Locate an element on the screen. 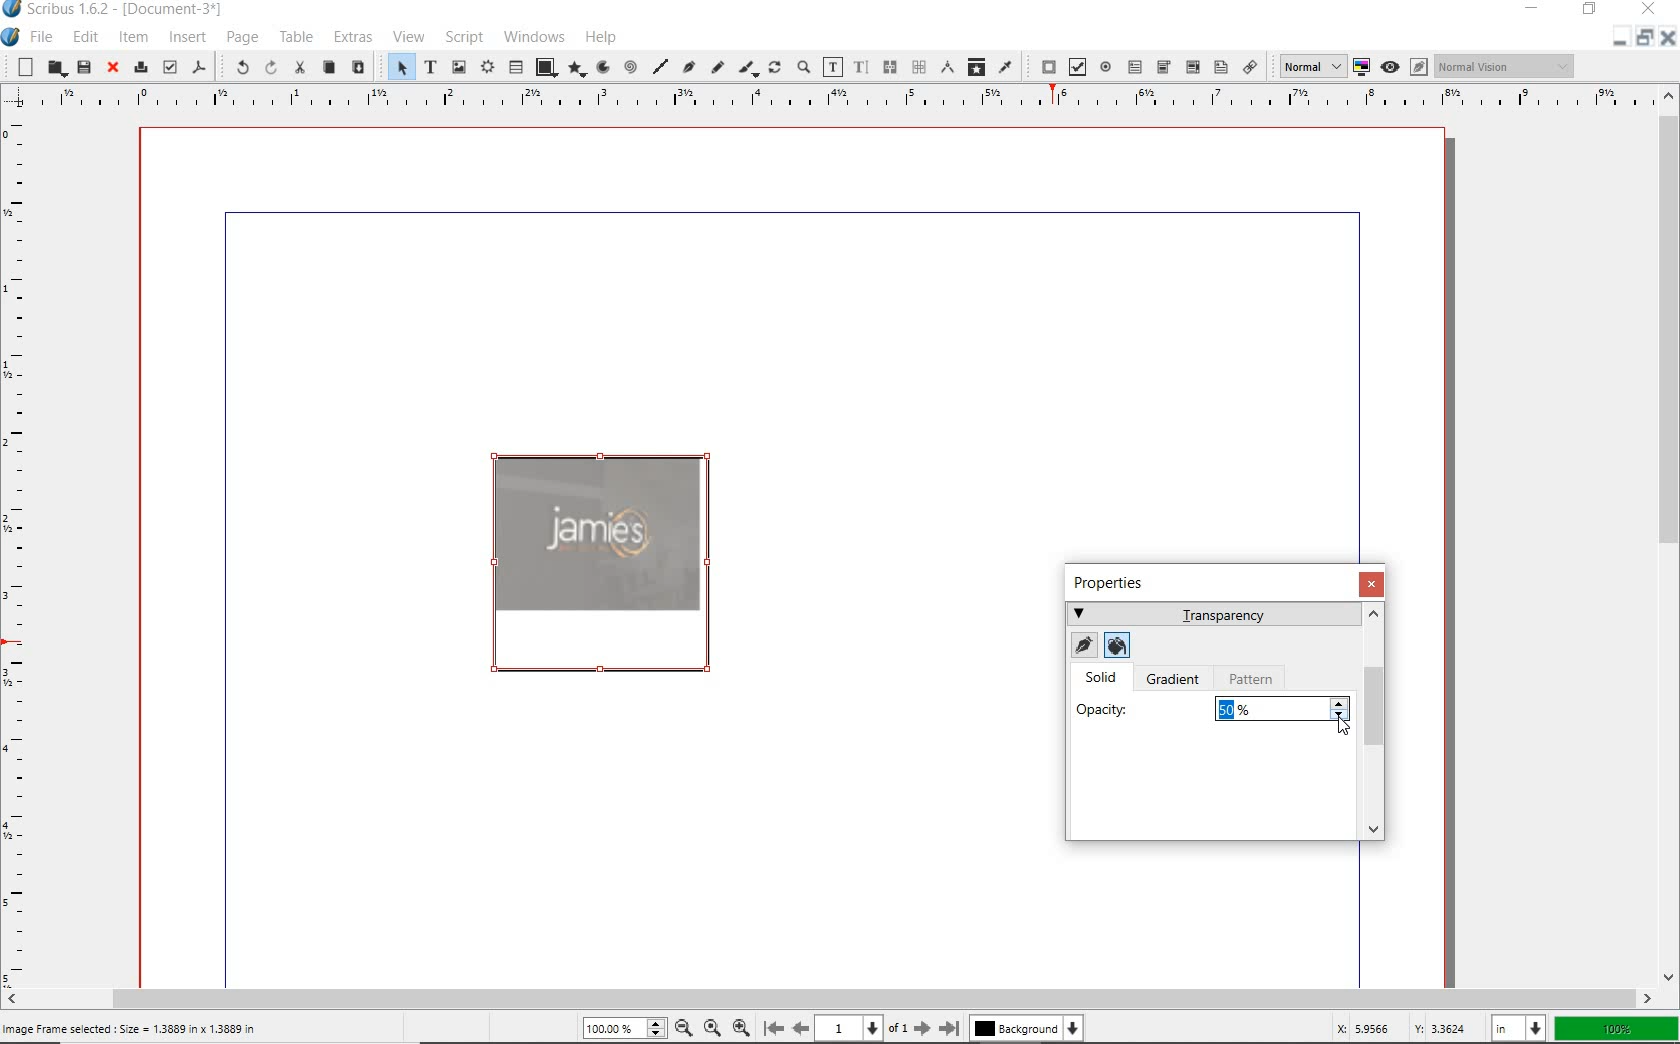  arc is located at coordinates (601, 68).